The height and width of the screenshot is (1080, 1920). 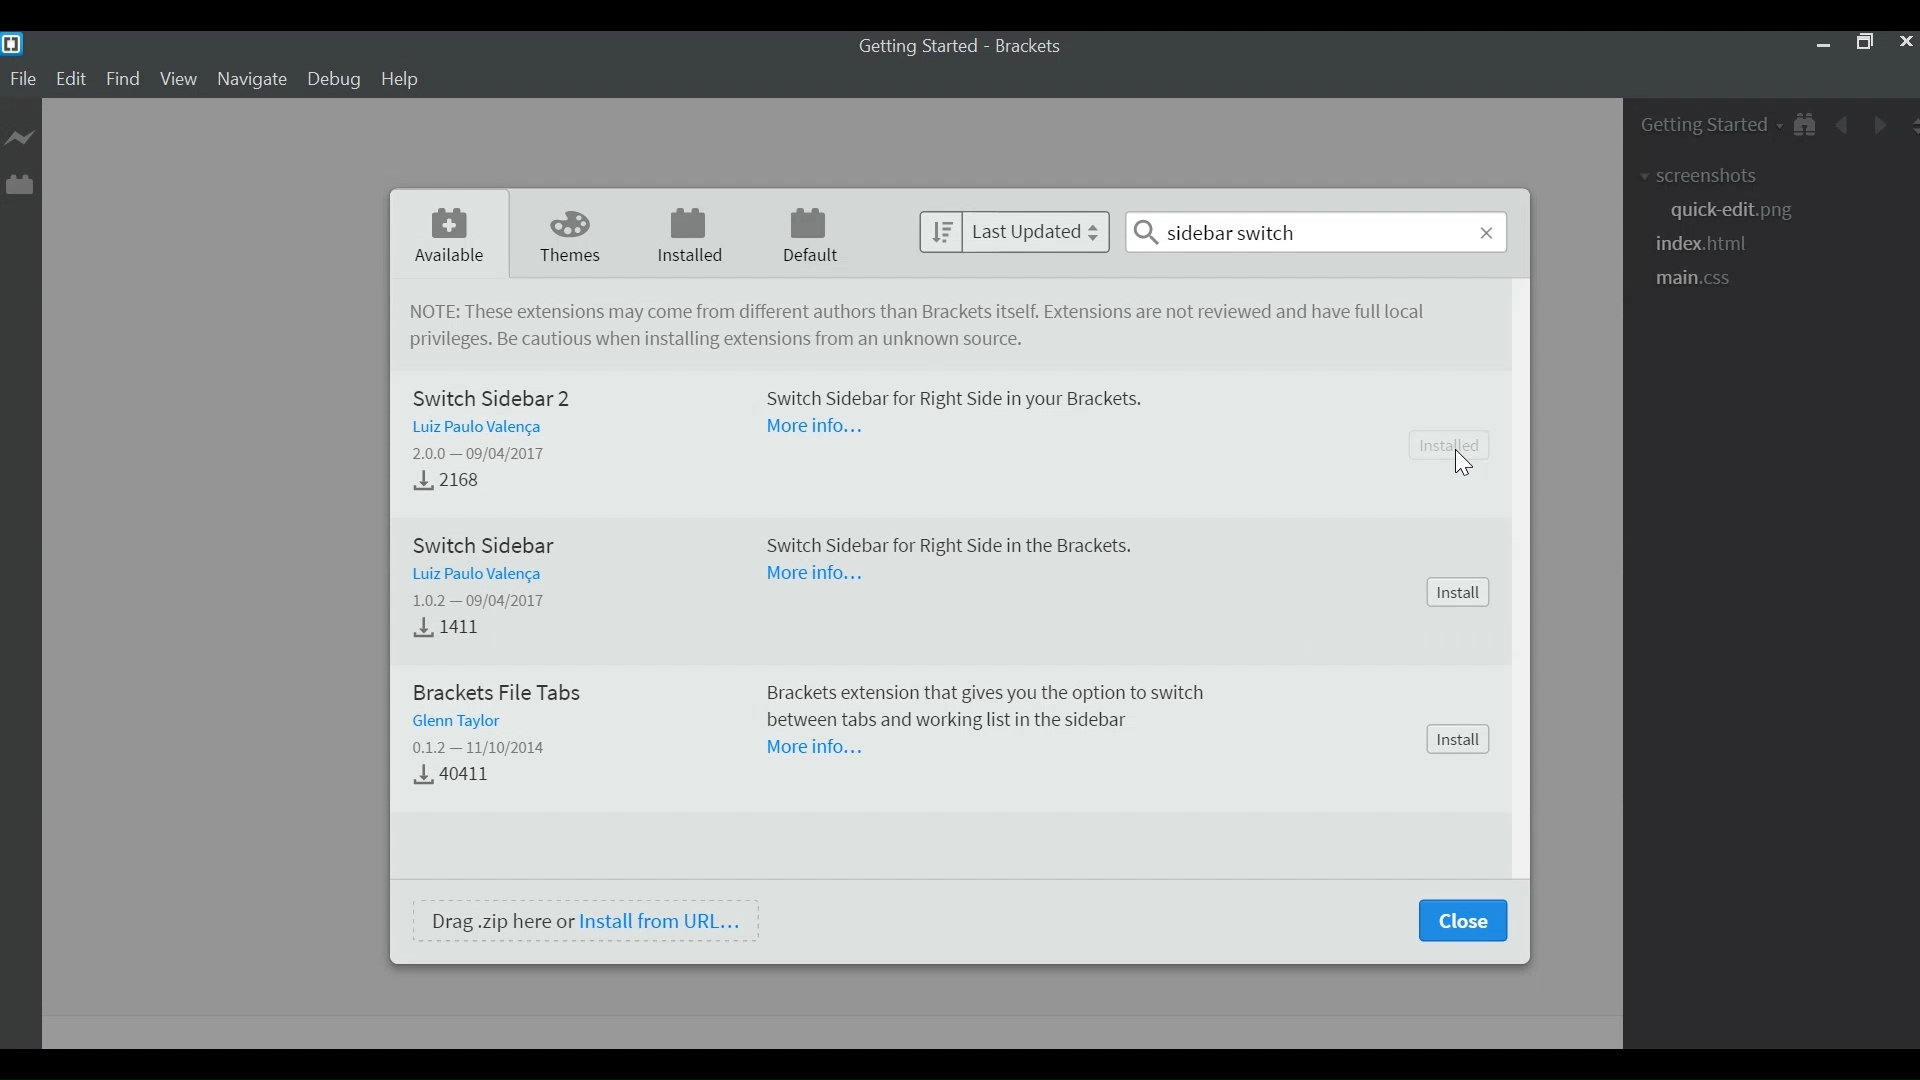 What do you see at coordinates (1908, 123) in the screenshot?
I see `Split the Editor Vertically or Horizontally` at bounding box center [1908, 123].